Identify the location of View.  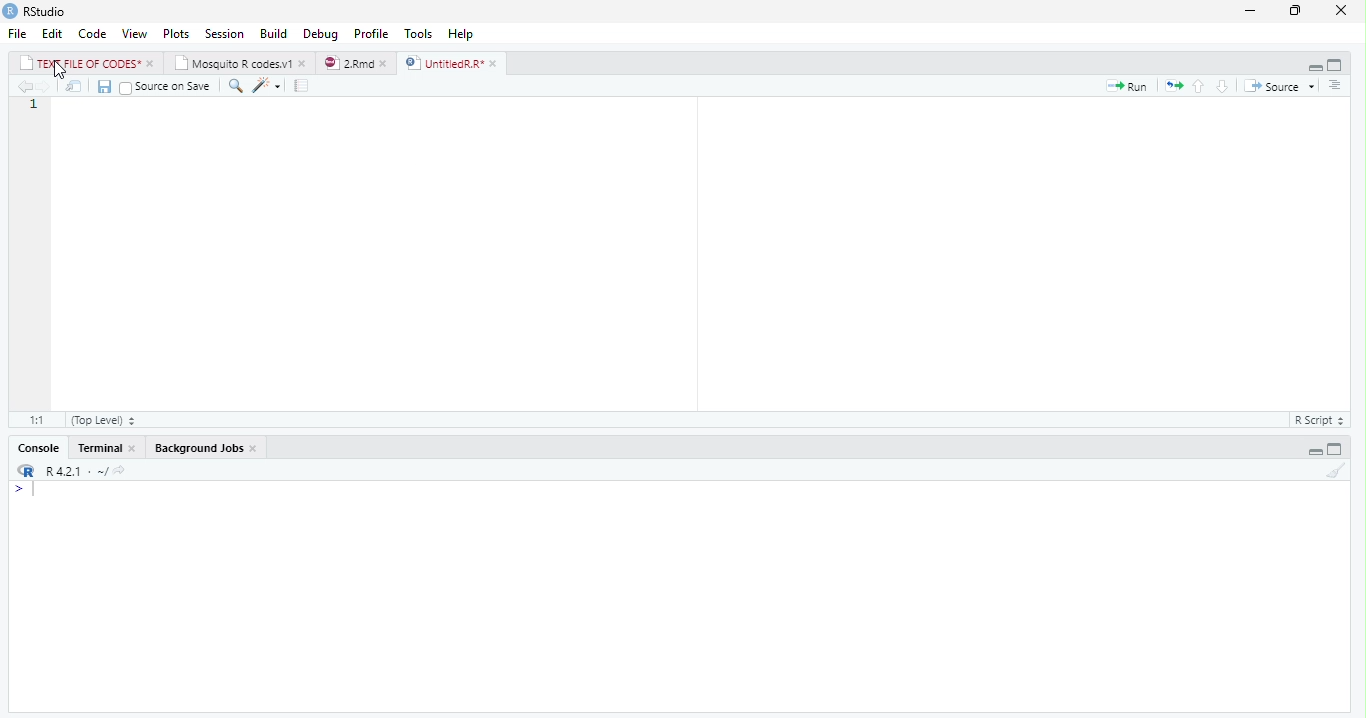
(135, 32).